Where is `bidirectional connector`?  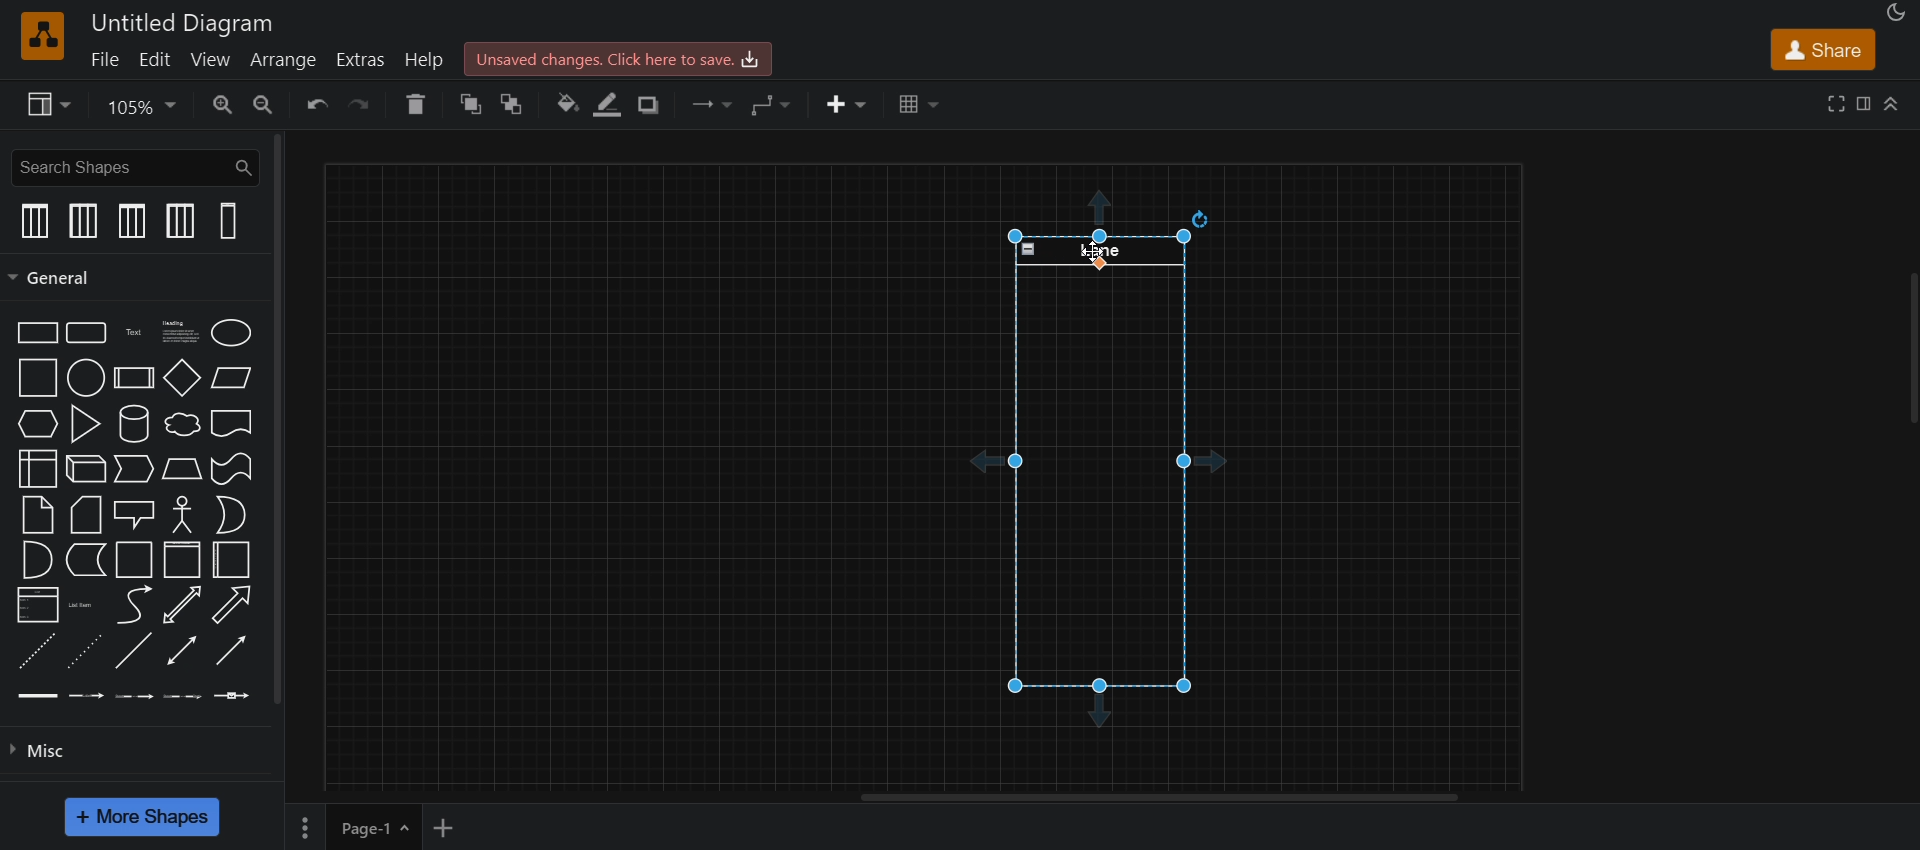 bidirectional connector is located at coordinates (181, 655).